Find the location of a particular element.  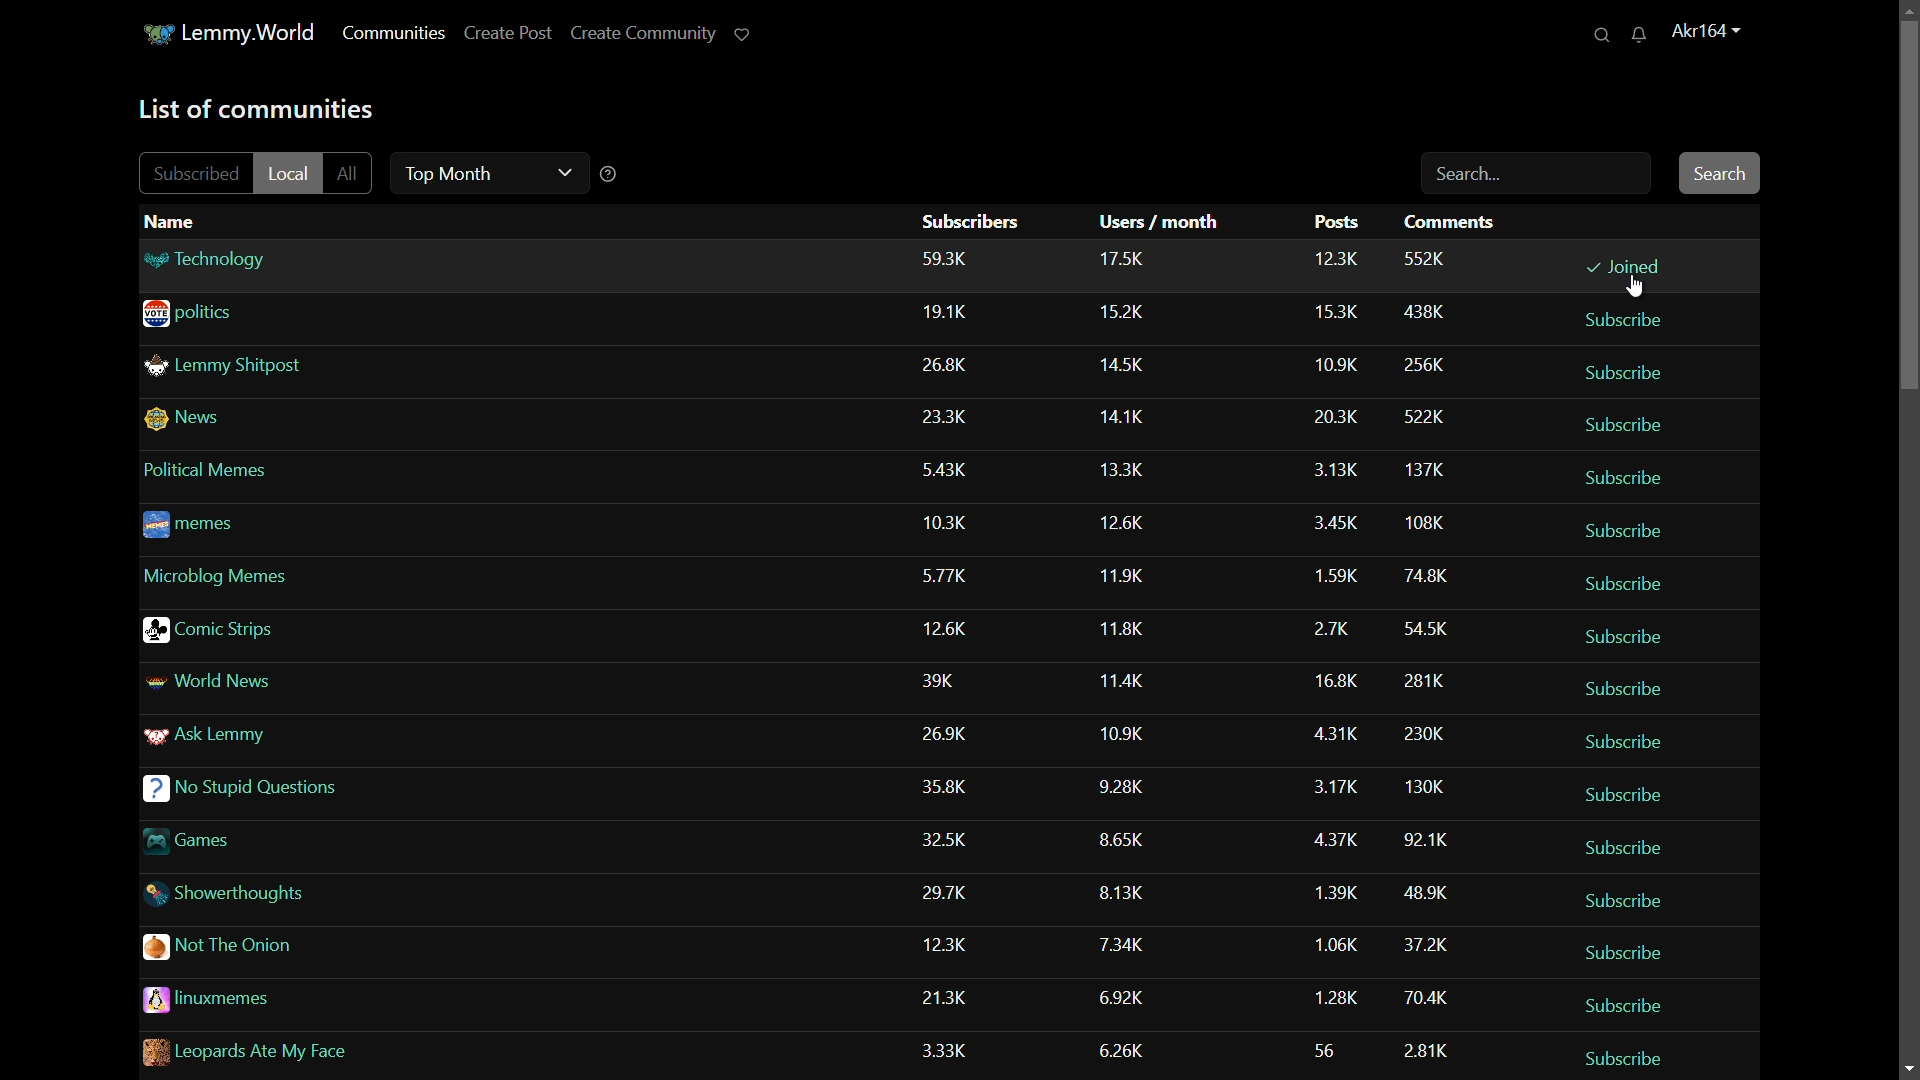

user per month is located at coordinates (1133, 363).